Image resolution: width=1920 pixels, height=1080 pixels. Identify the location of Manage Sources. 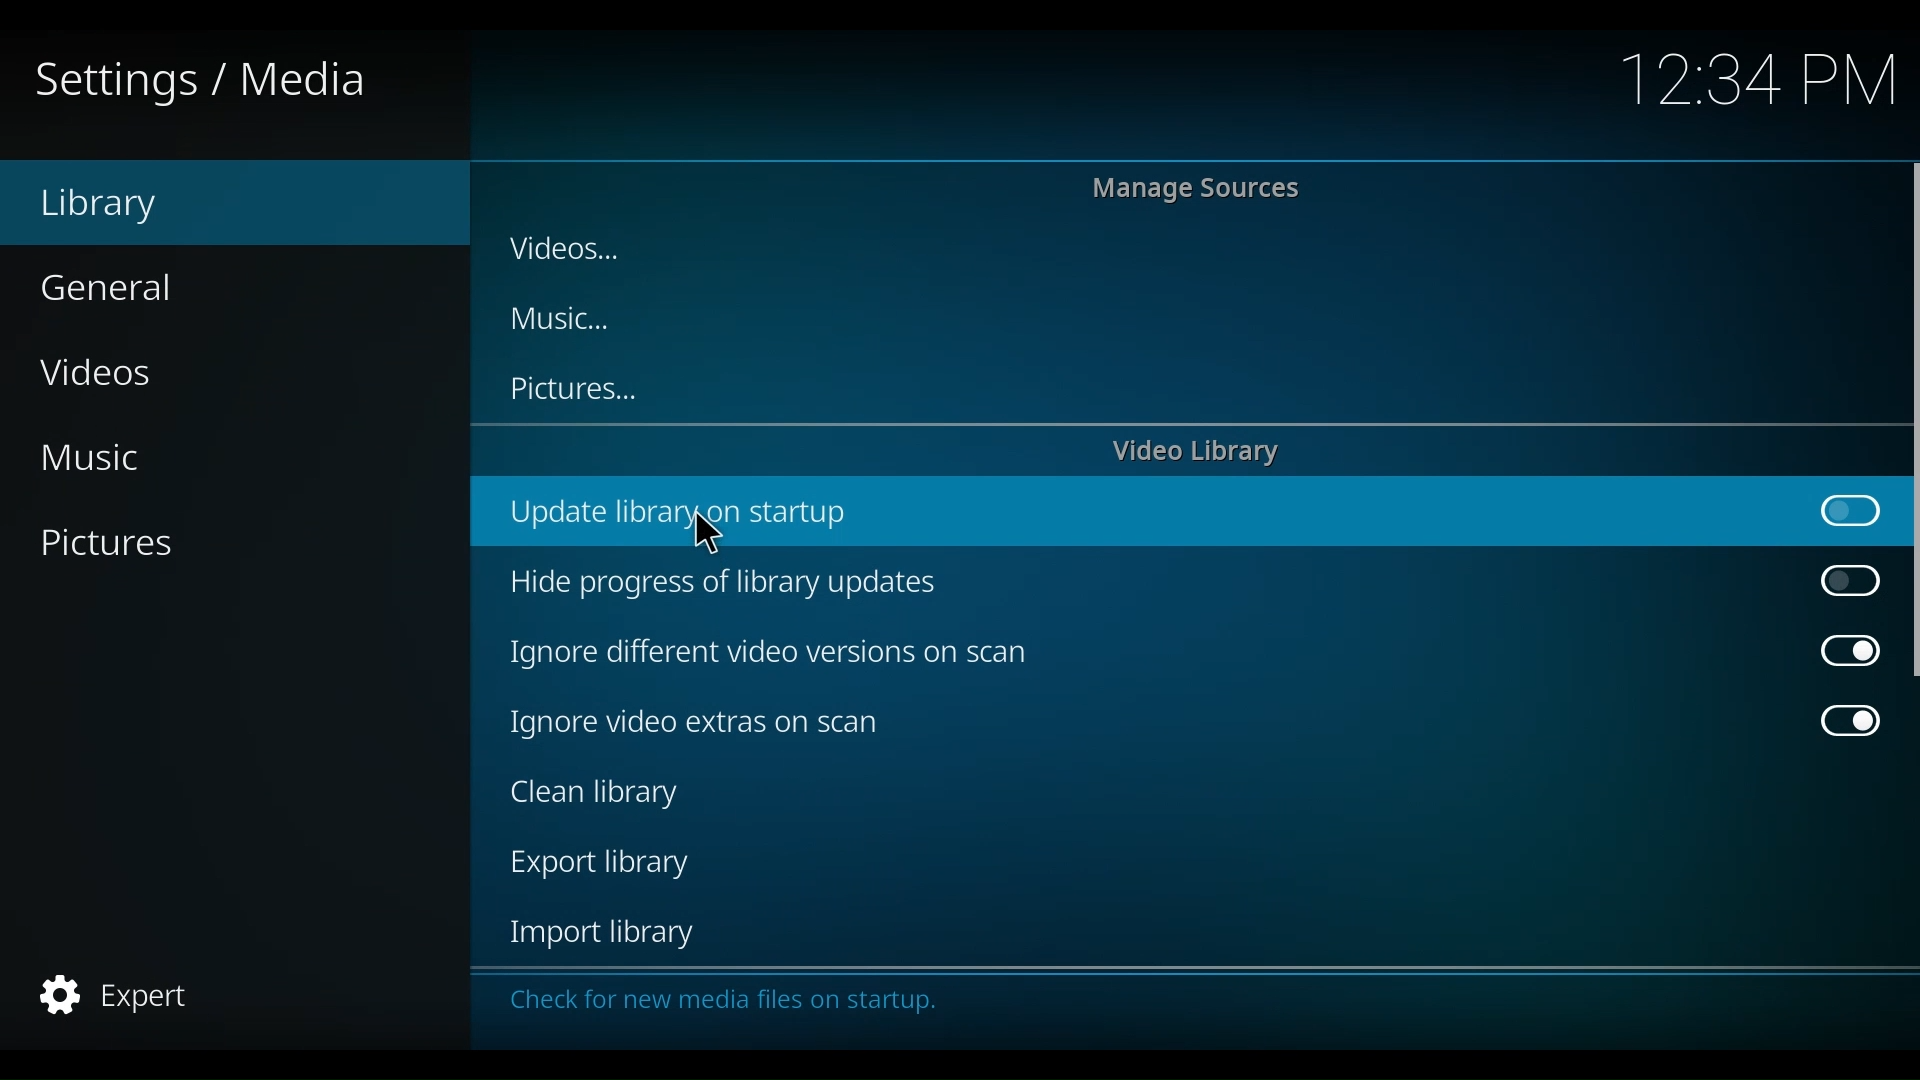
(1185, 190).